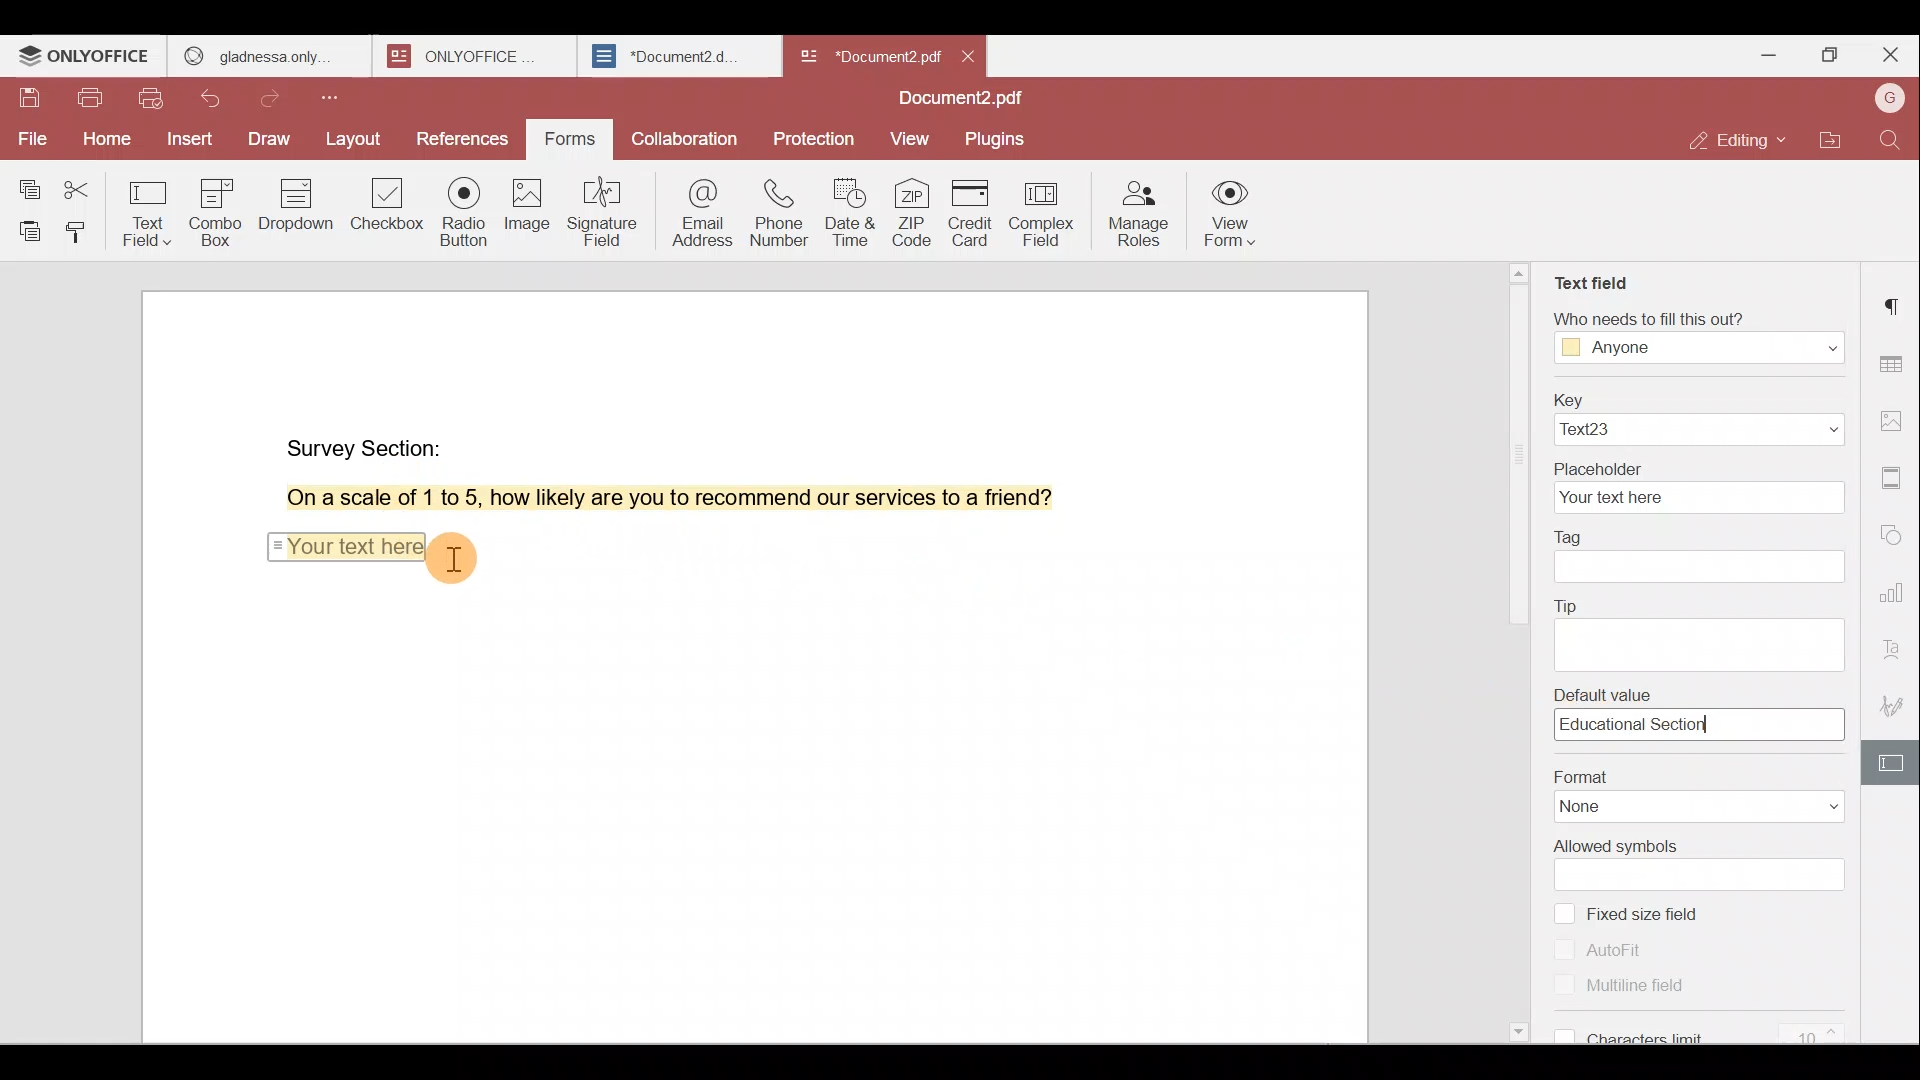  What do you see at coordinates (1896, 476) in the screenshot?
I see `Header & footer settings` at bounding box center [1896, 476].